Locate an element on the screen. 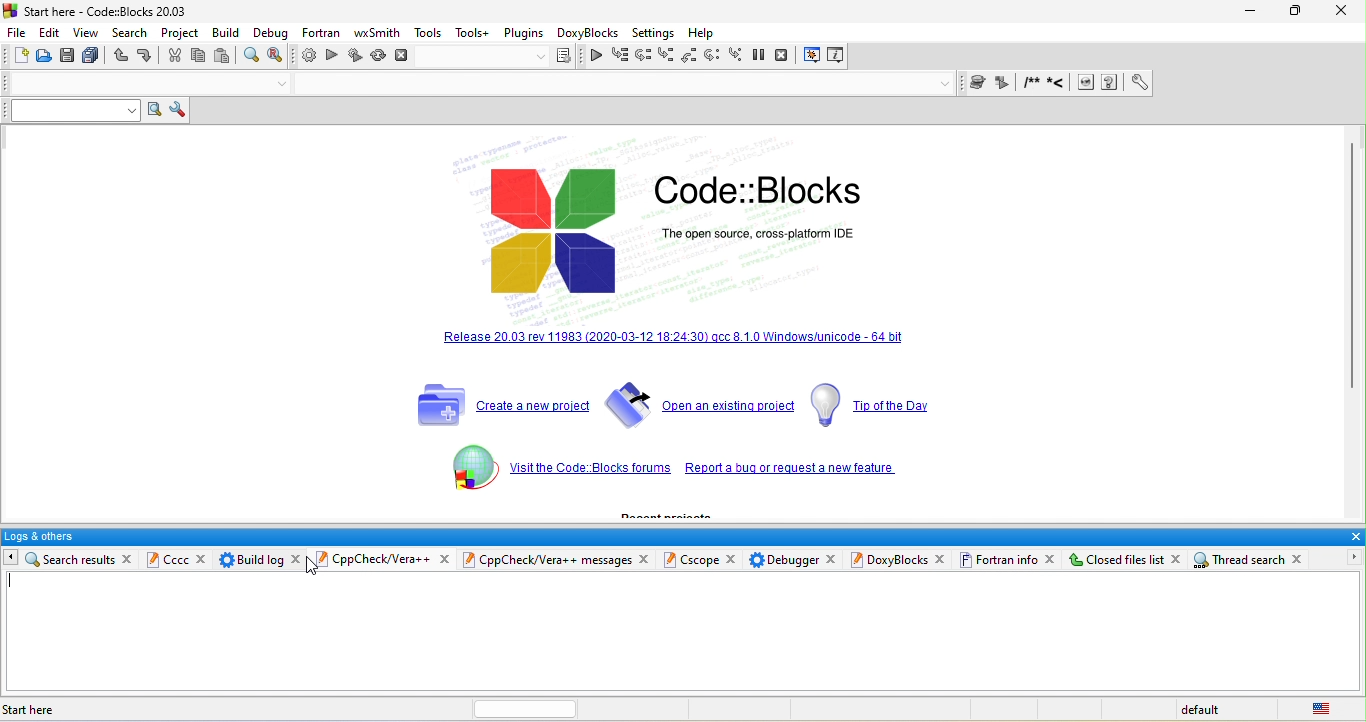 The height and width of the screenshot is (722, 1366). file is located at coordinates (687, 630).